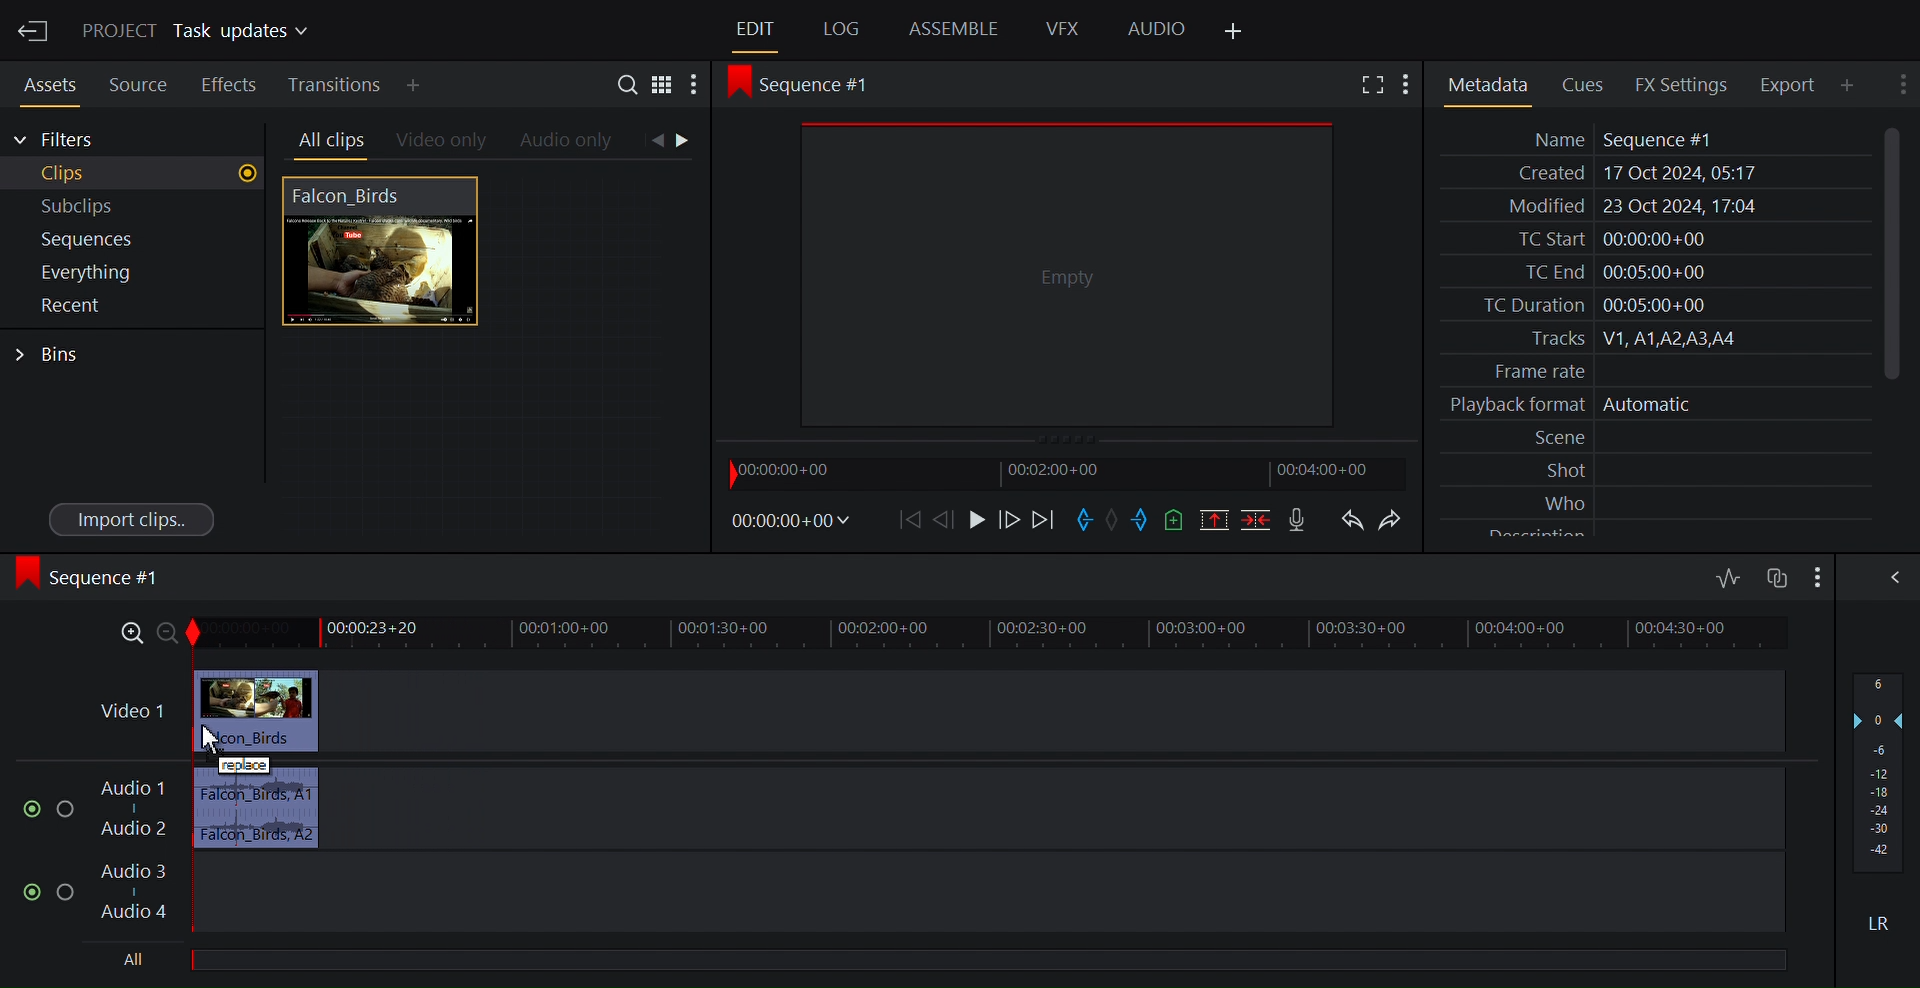  Describe the element at coordinates (757, 30) in the screenshot. I see `Edit` at that location.